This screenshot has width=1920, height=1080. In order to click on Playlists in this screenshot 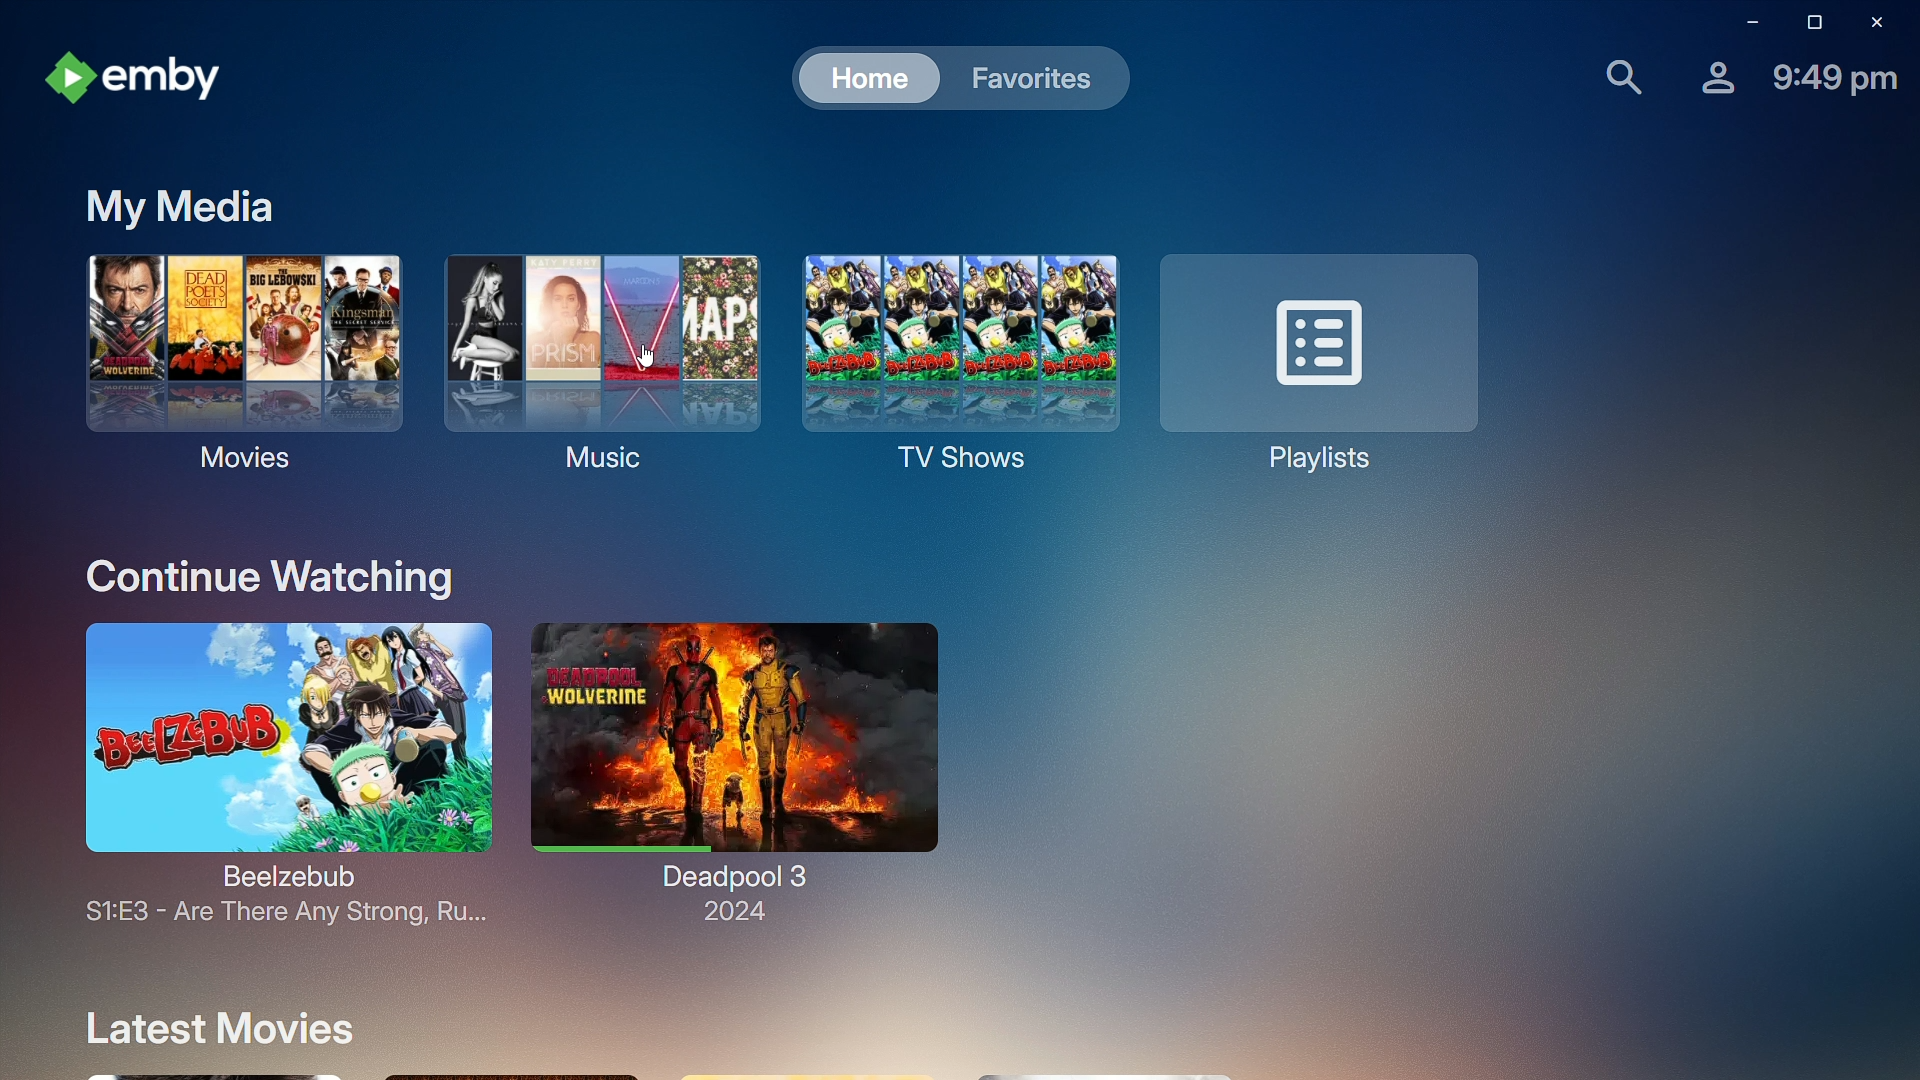, I will do `click(1321, 360)`.